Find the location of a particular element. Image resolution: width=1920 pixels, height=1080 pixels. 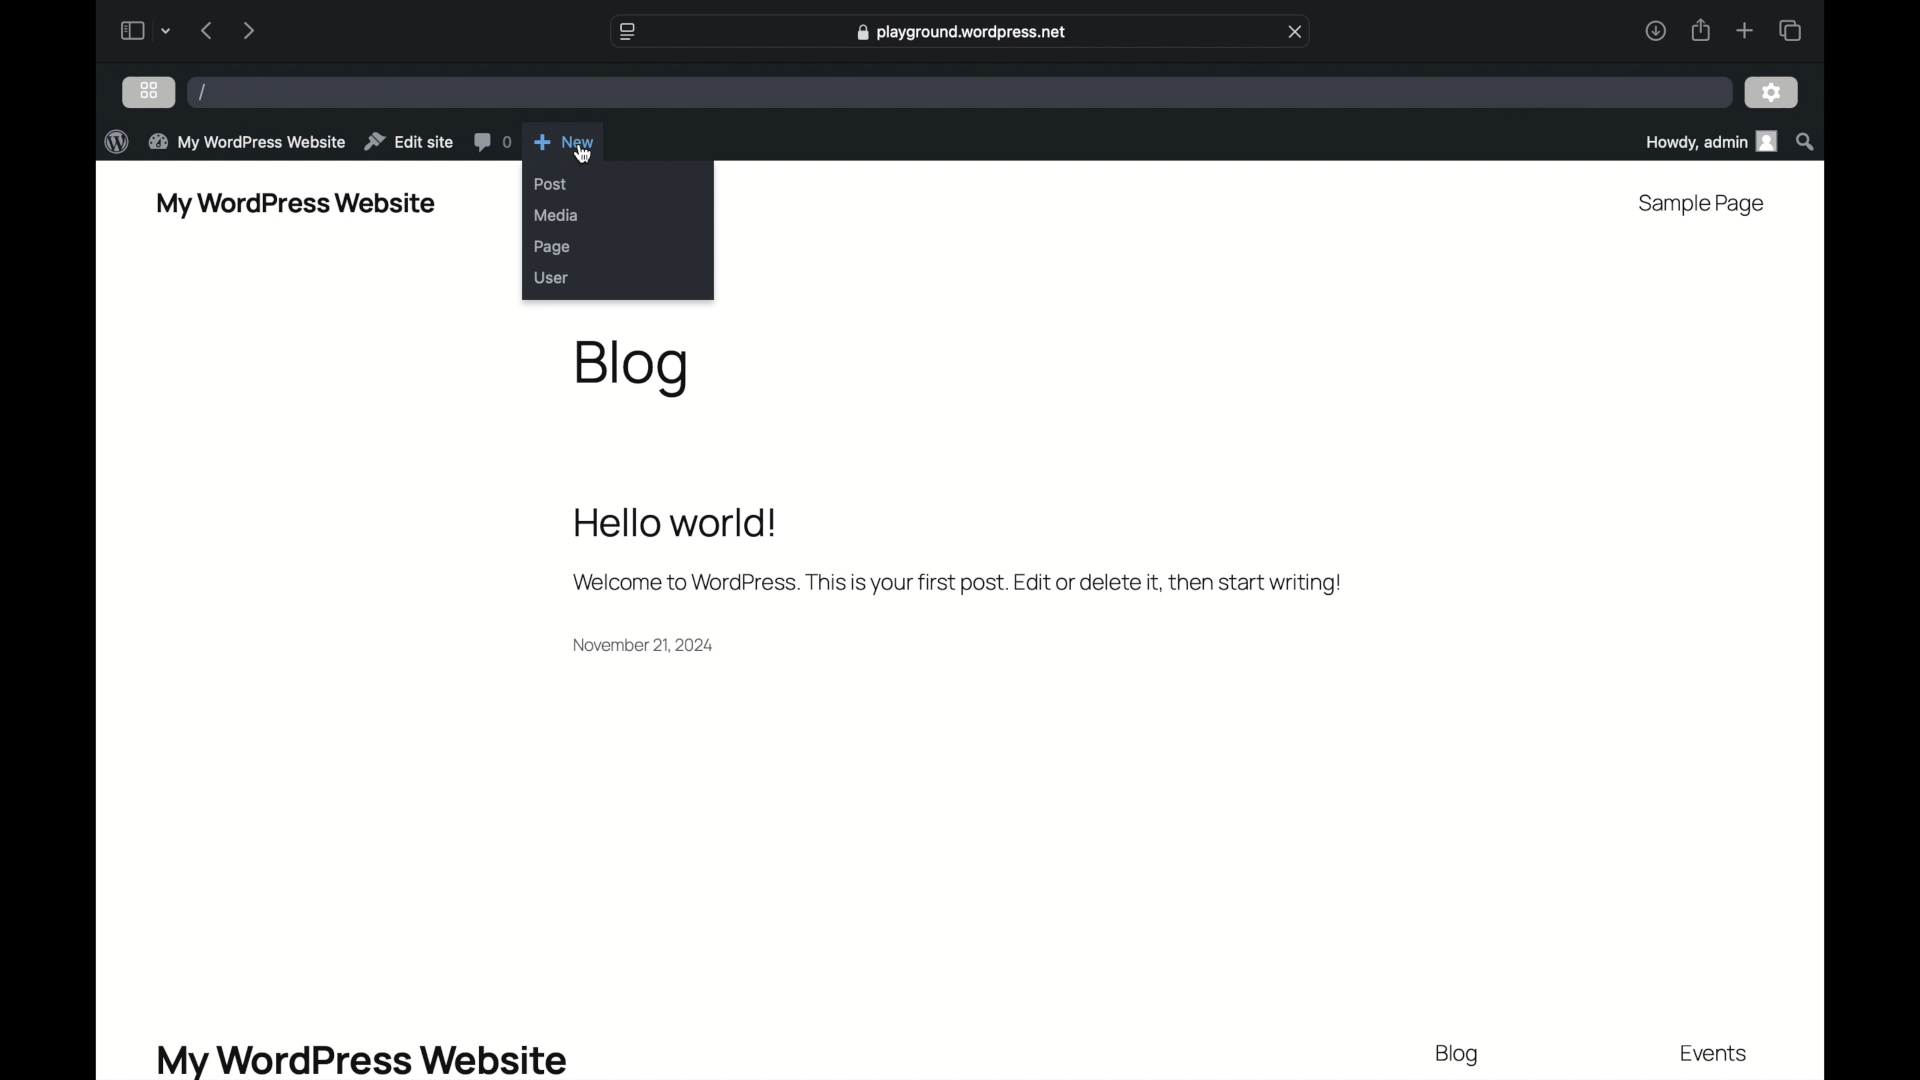

edit site is located at coordinates (408, 142).